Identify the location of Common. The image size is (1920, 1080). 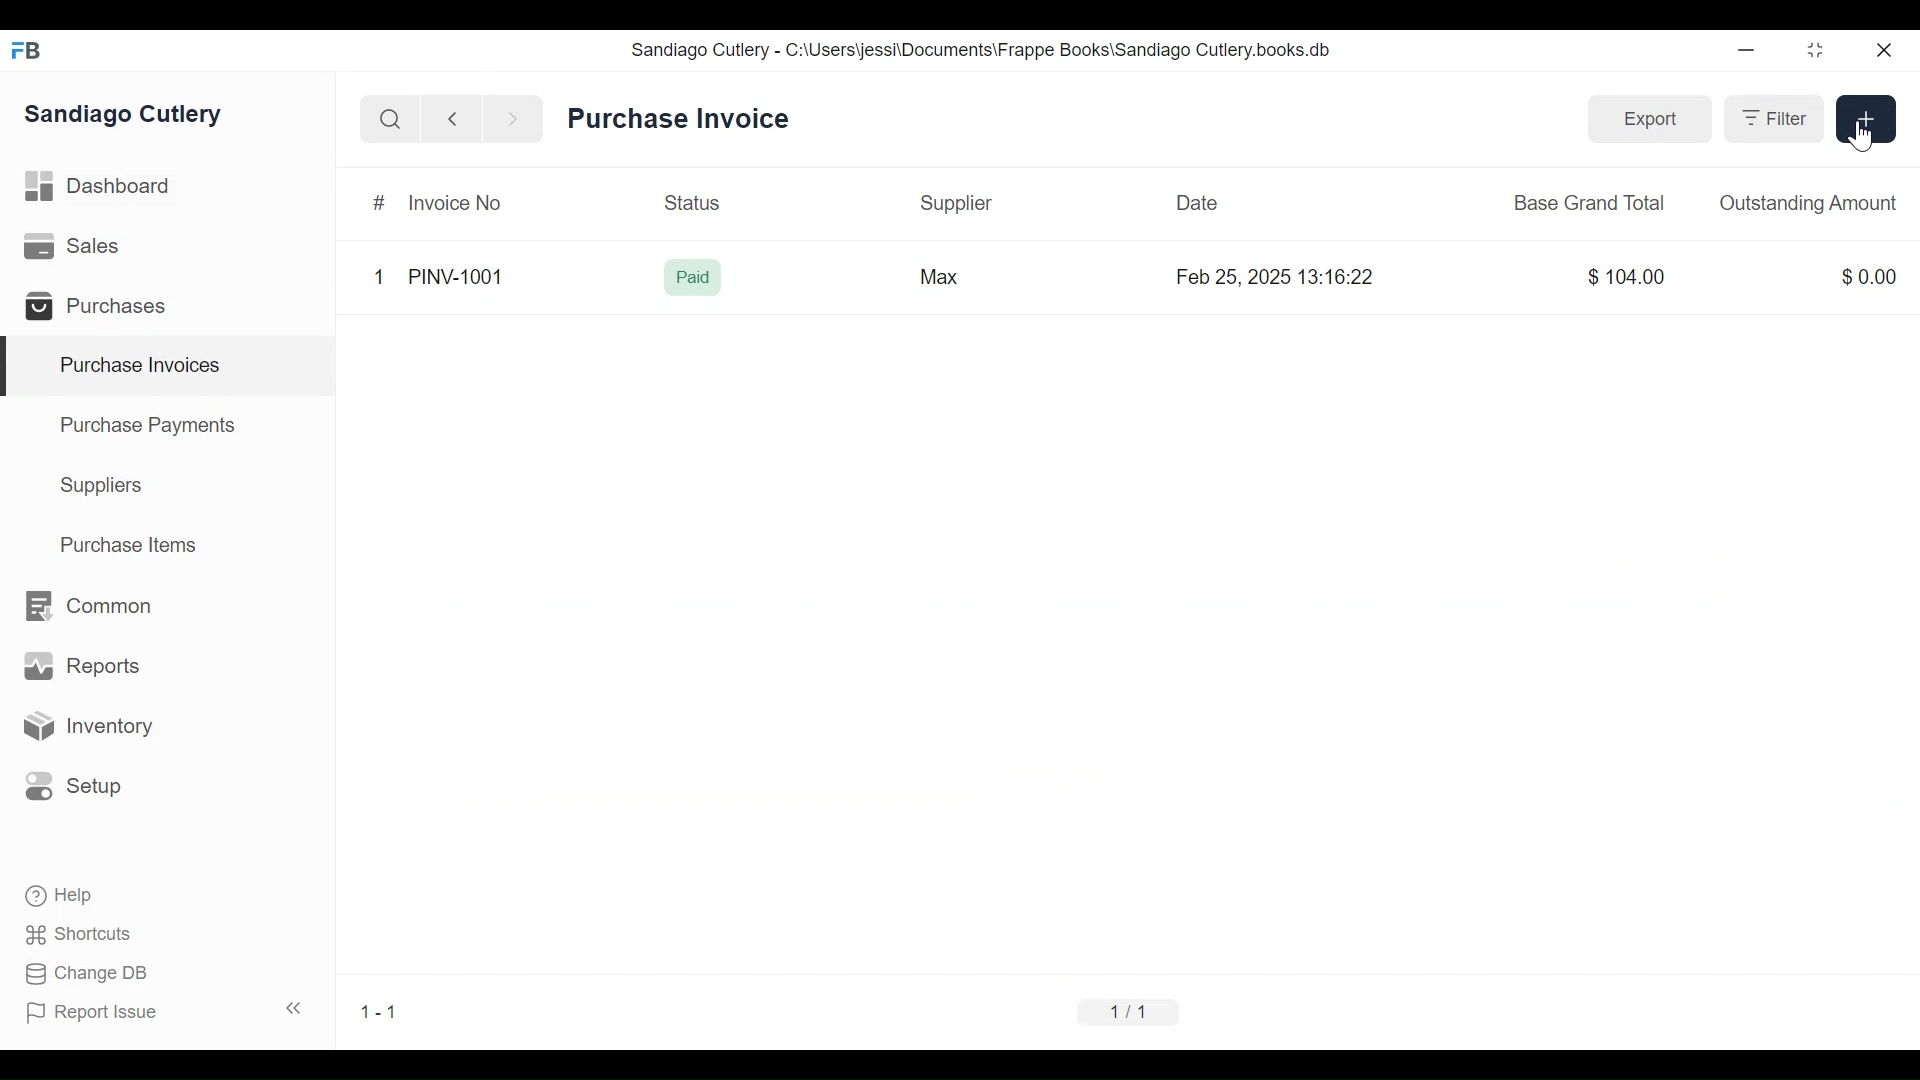
(86, 606).